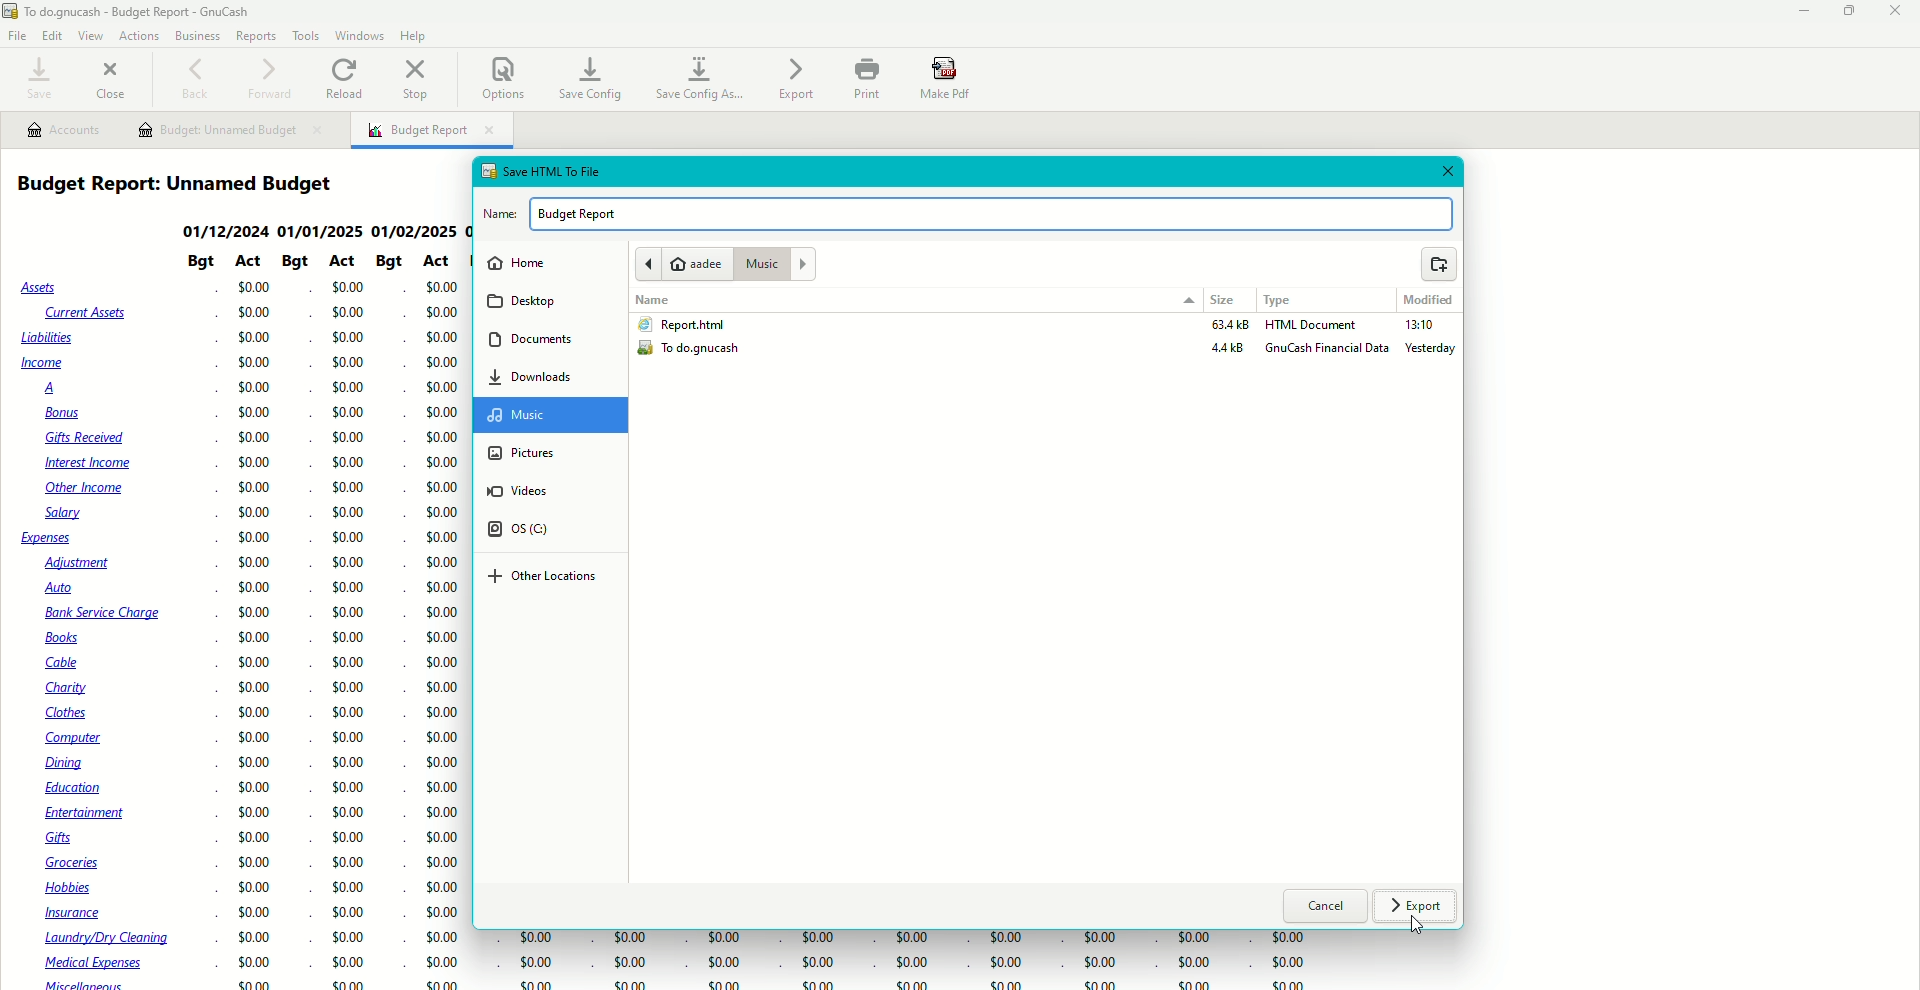 The image size is (1920, 990). What do you see at coordinates (533, 415) in the screenshot?
I see `Music` at bounding box center [533, 415].